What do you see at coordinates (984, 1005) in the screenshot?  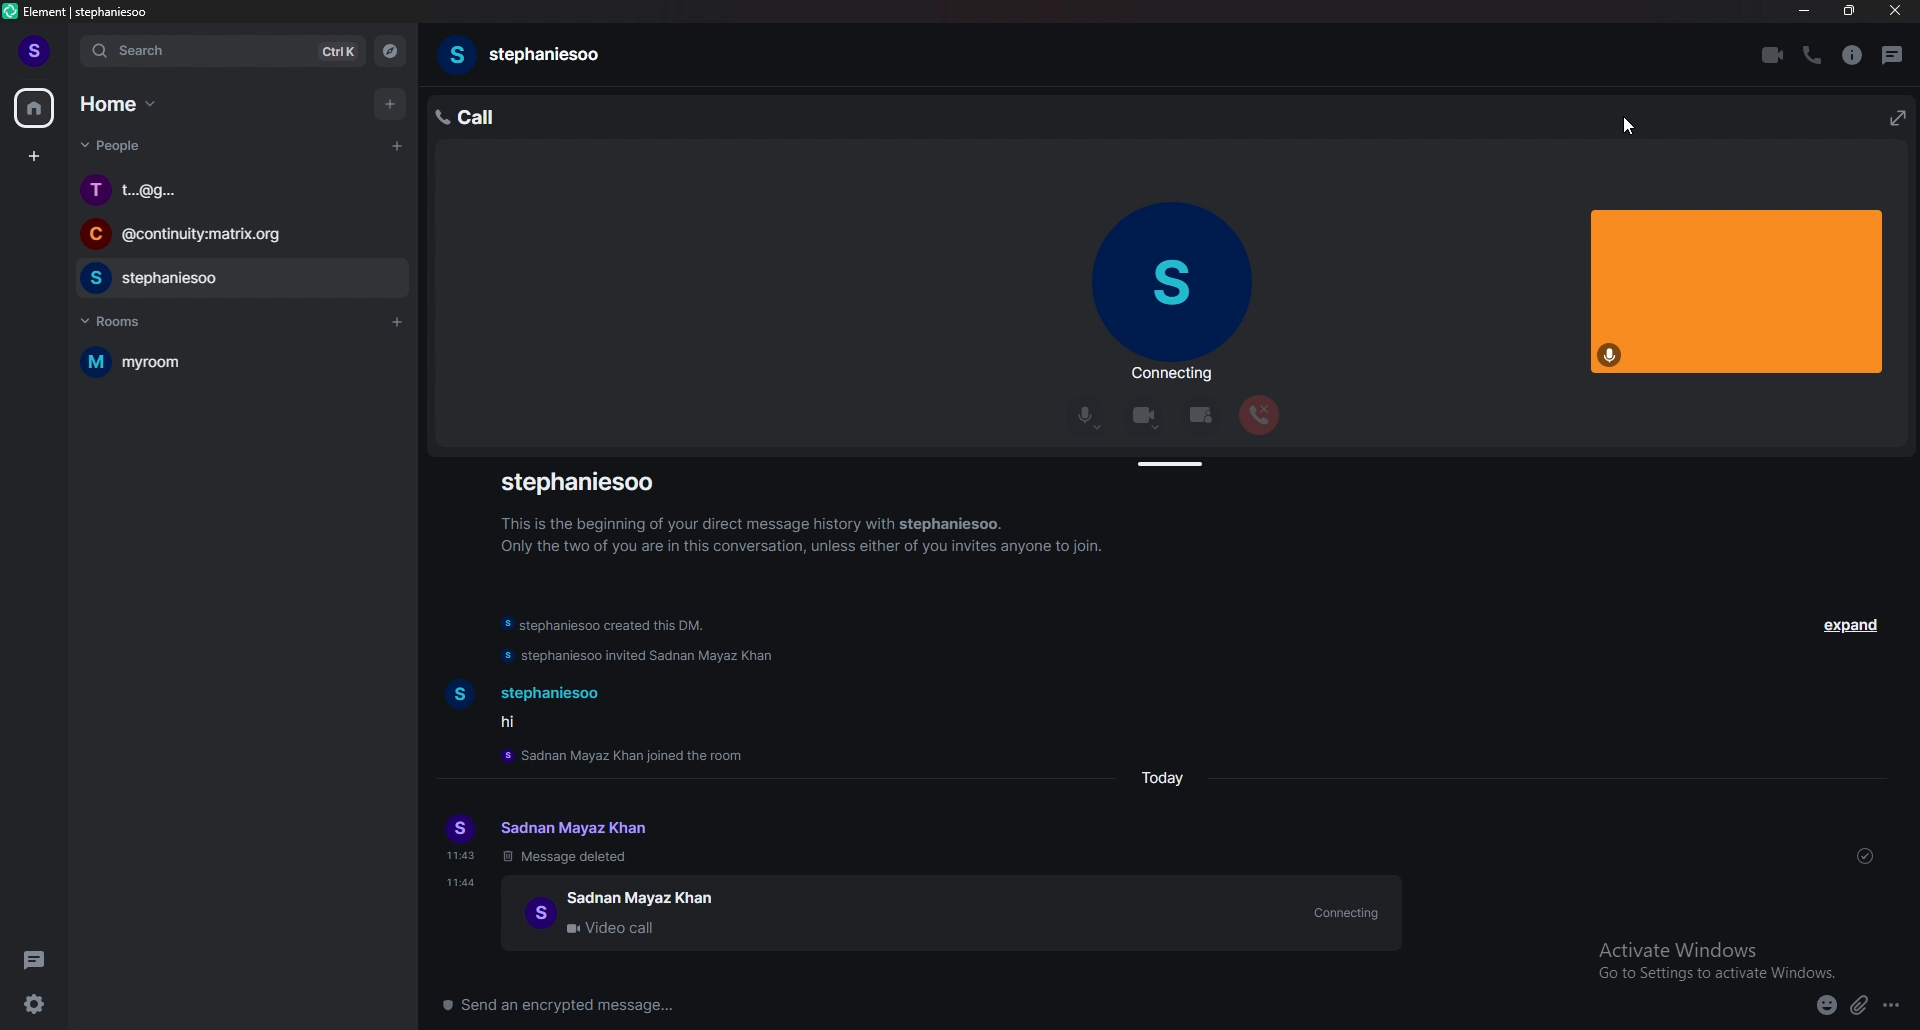 I see `message box` at bounding box center [984, 1005].